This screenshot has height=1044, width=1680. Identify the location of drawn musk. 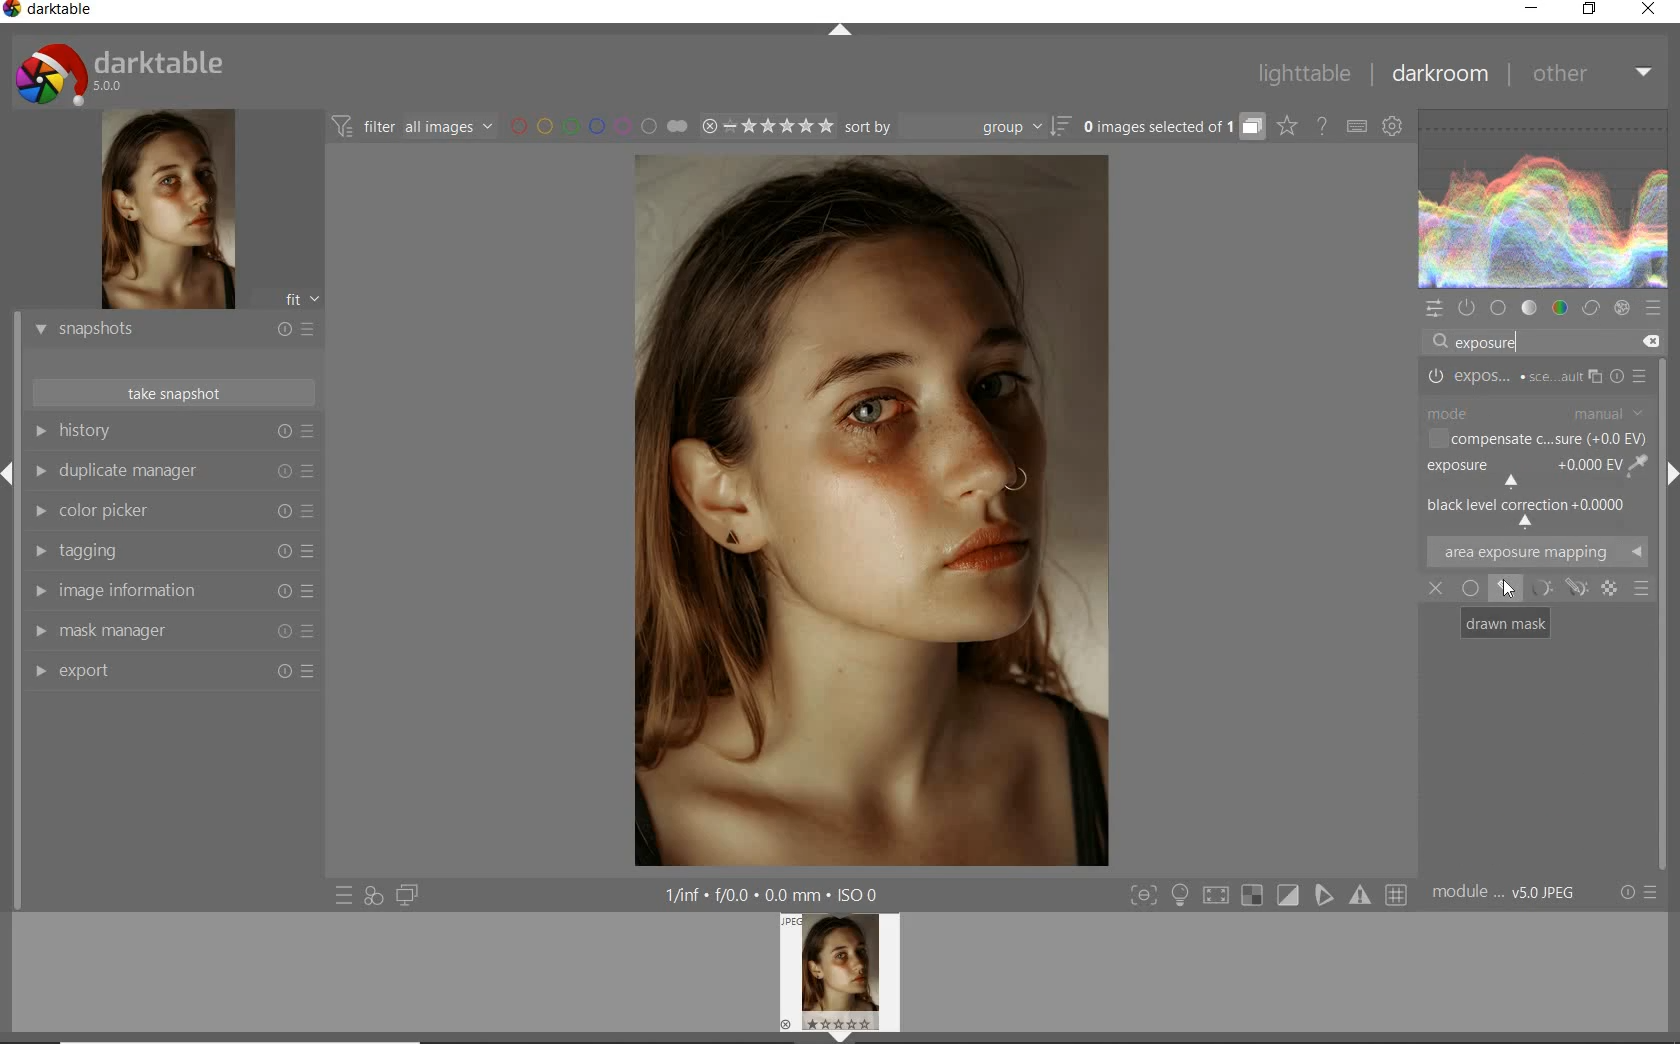
(1507, 586).